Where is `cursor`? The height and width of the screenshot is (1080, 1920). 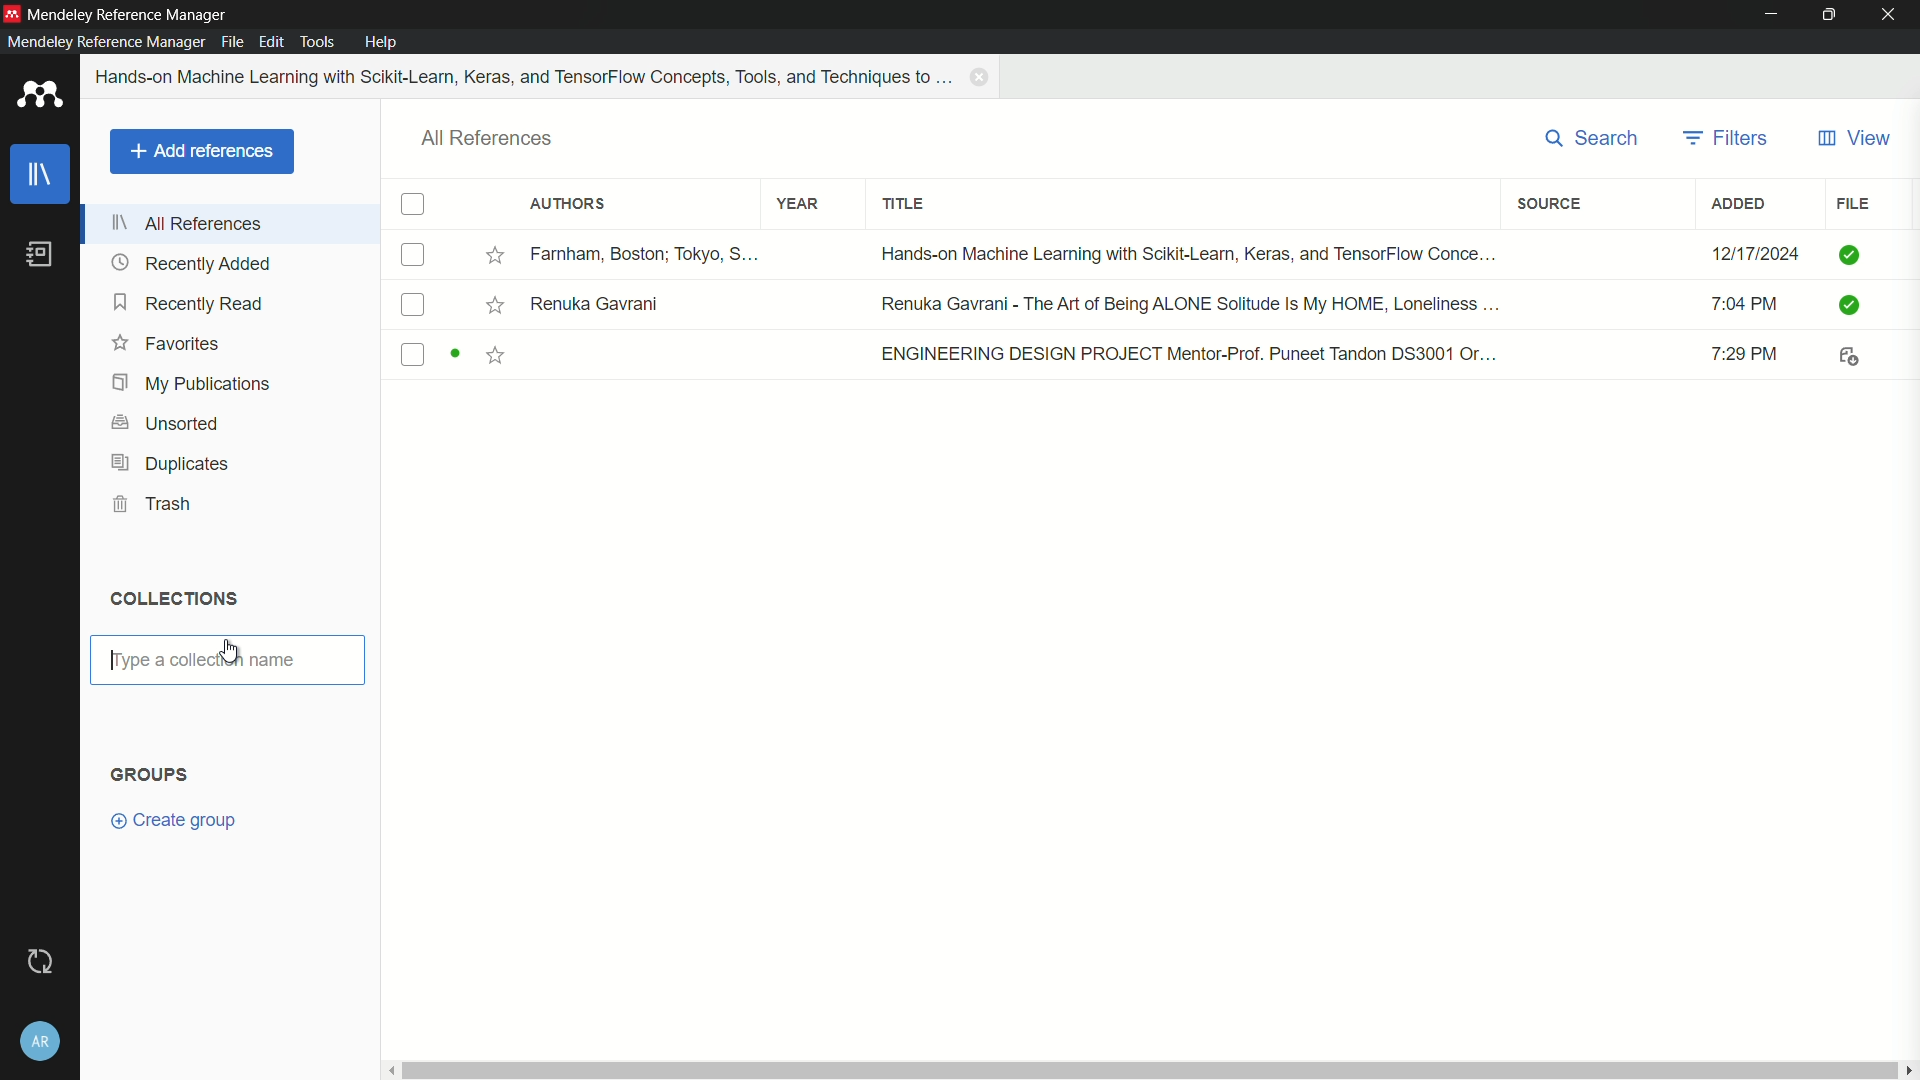 cursor is located at coordinates (232, 652).